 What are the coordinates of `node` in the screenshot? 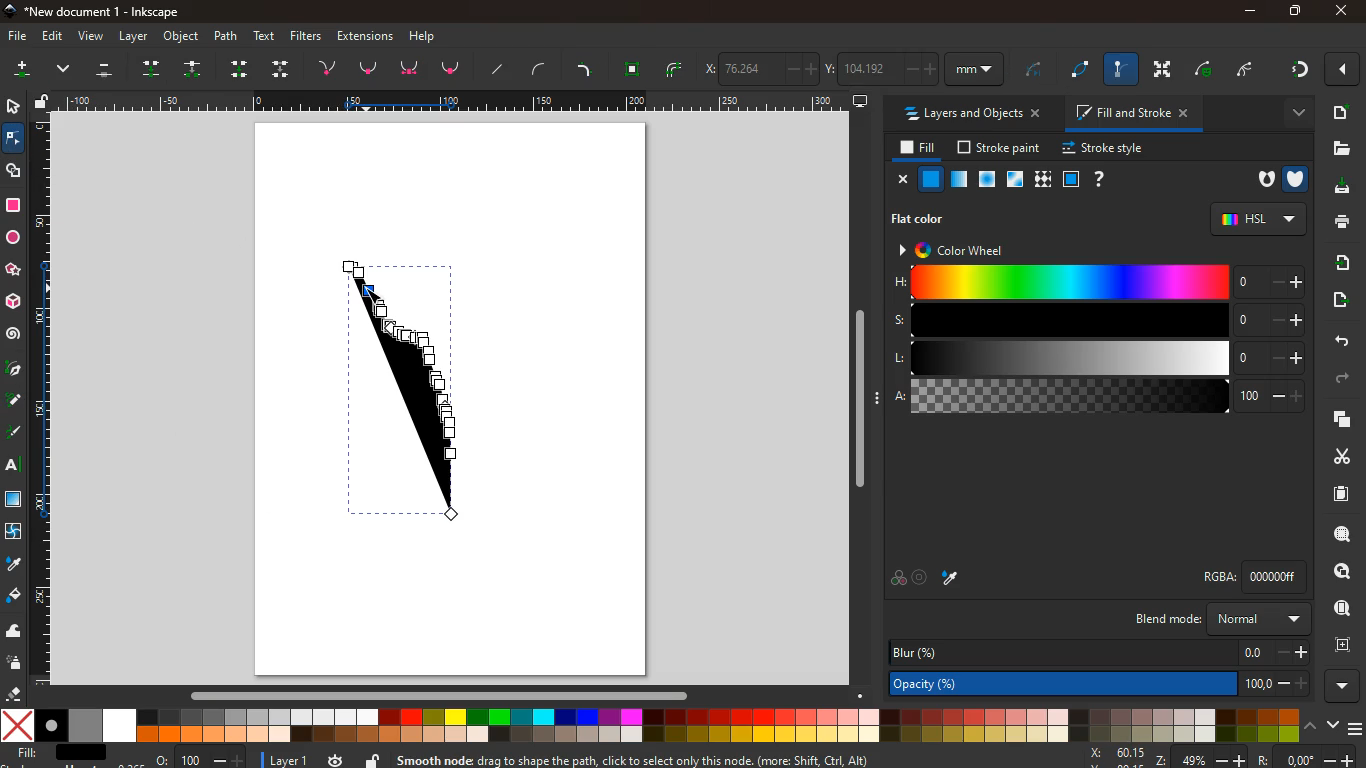 It's located at (15, 137).